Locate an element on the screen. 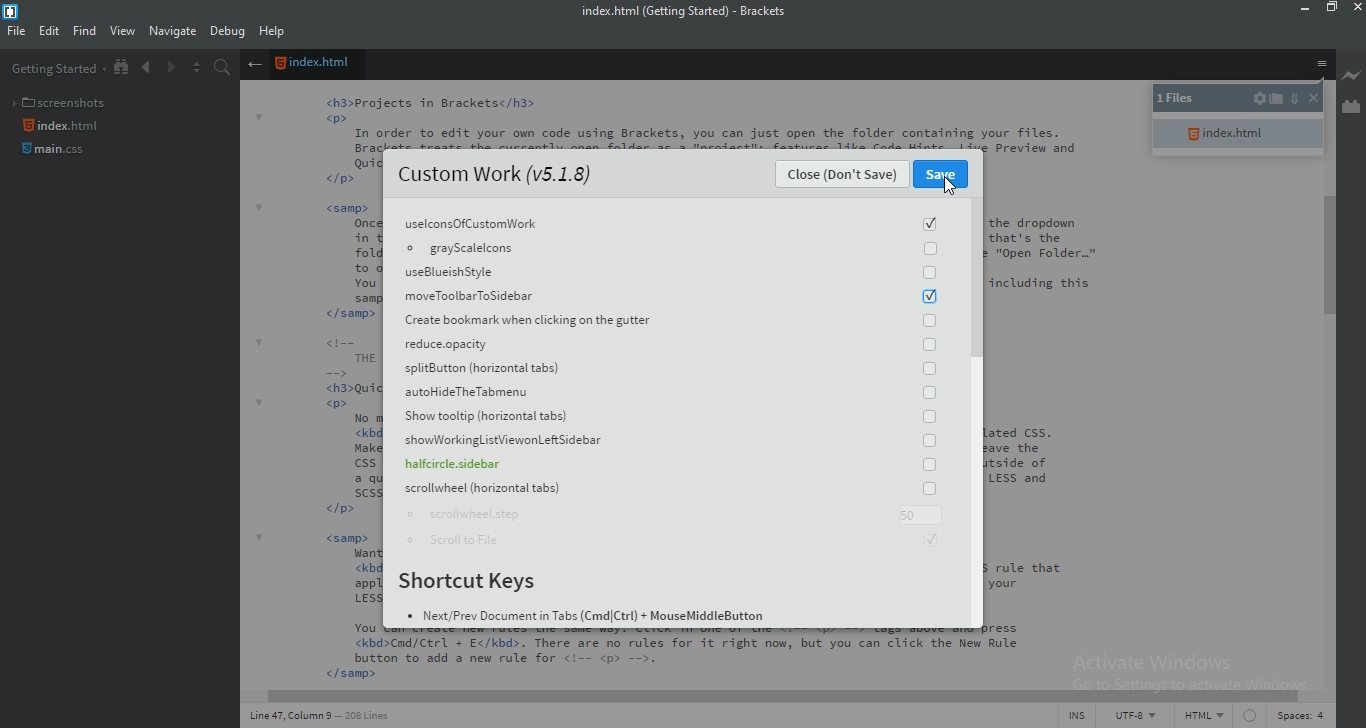 This screenshot has width=1366, height=728. Next document is located at coordinates (170, 69).